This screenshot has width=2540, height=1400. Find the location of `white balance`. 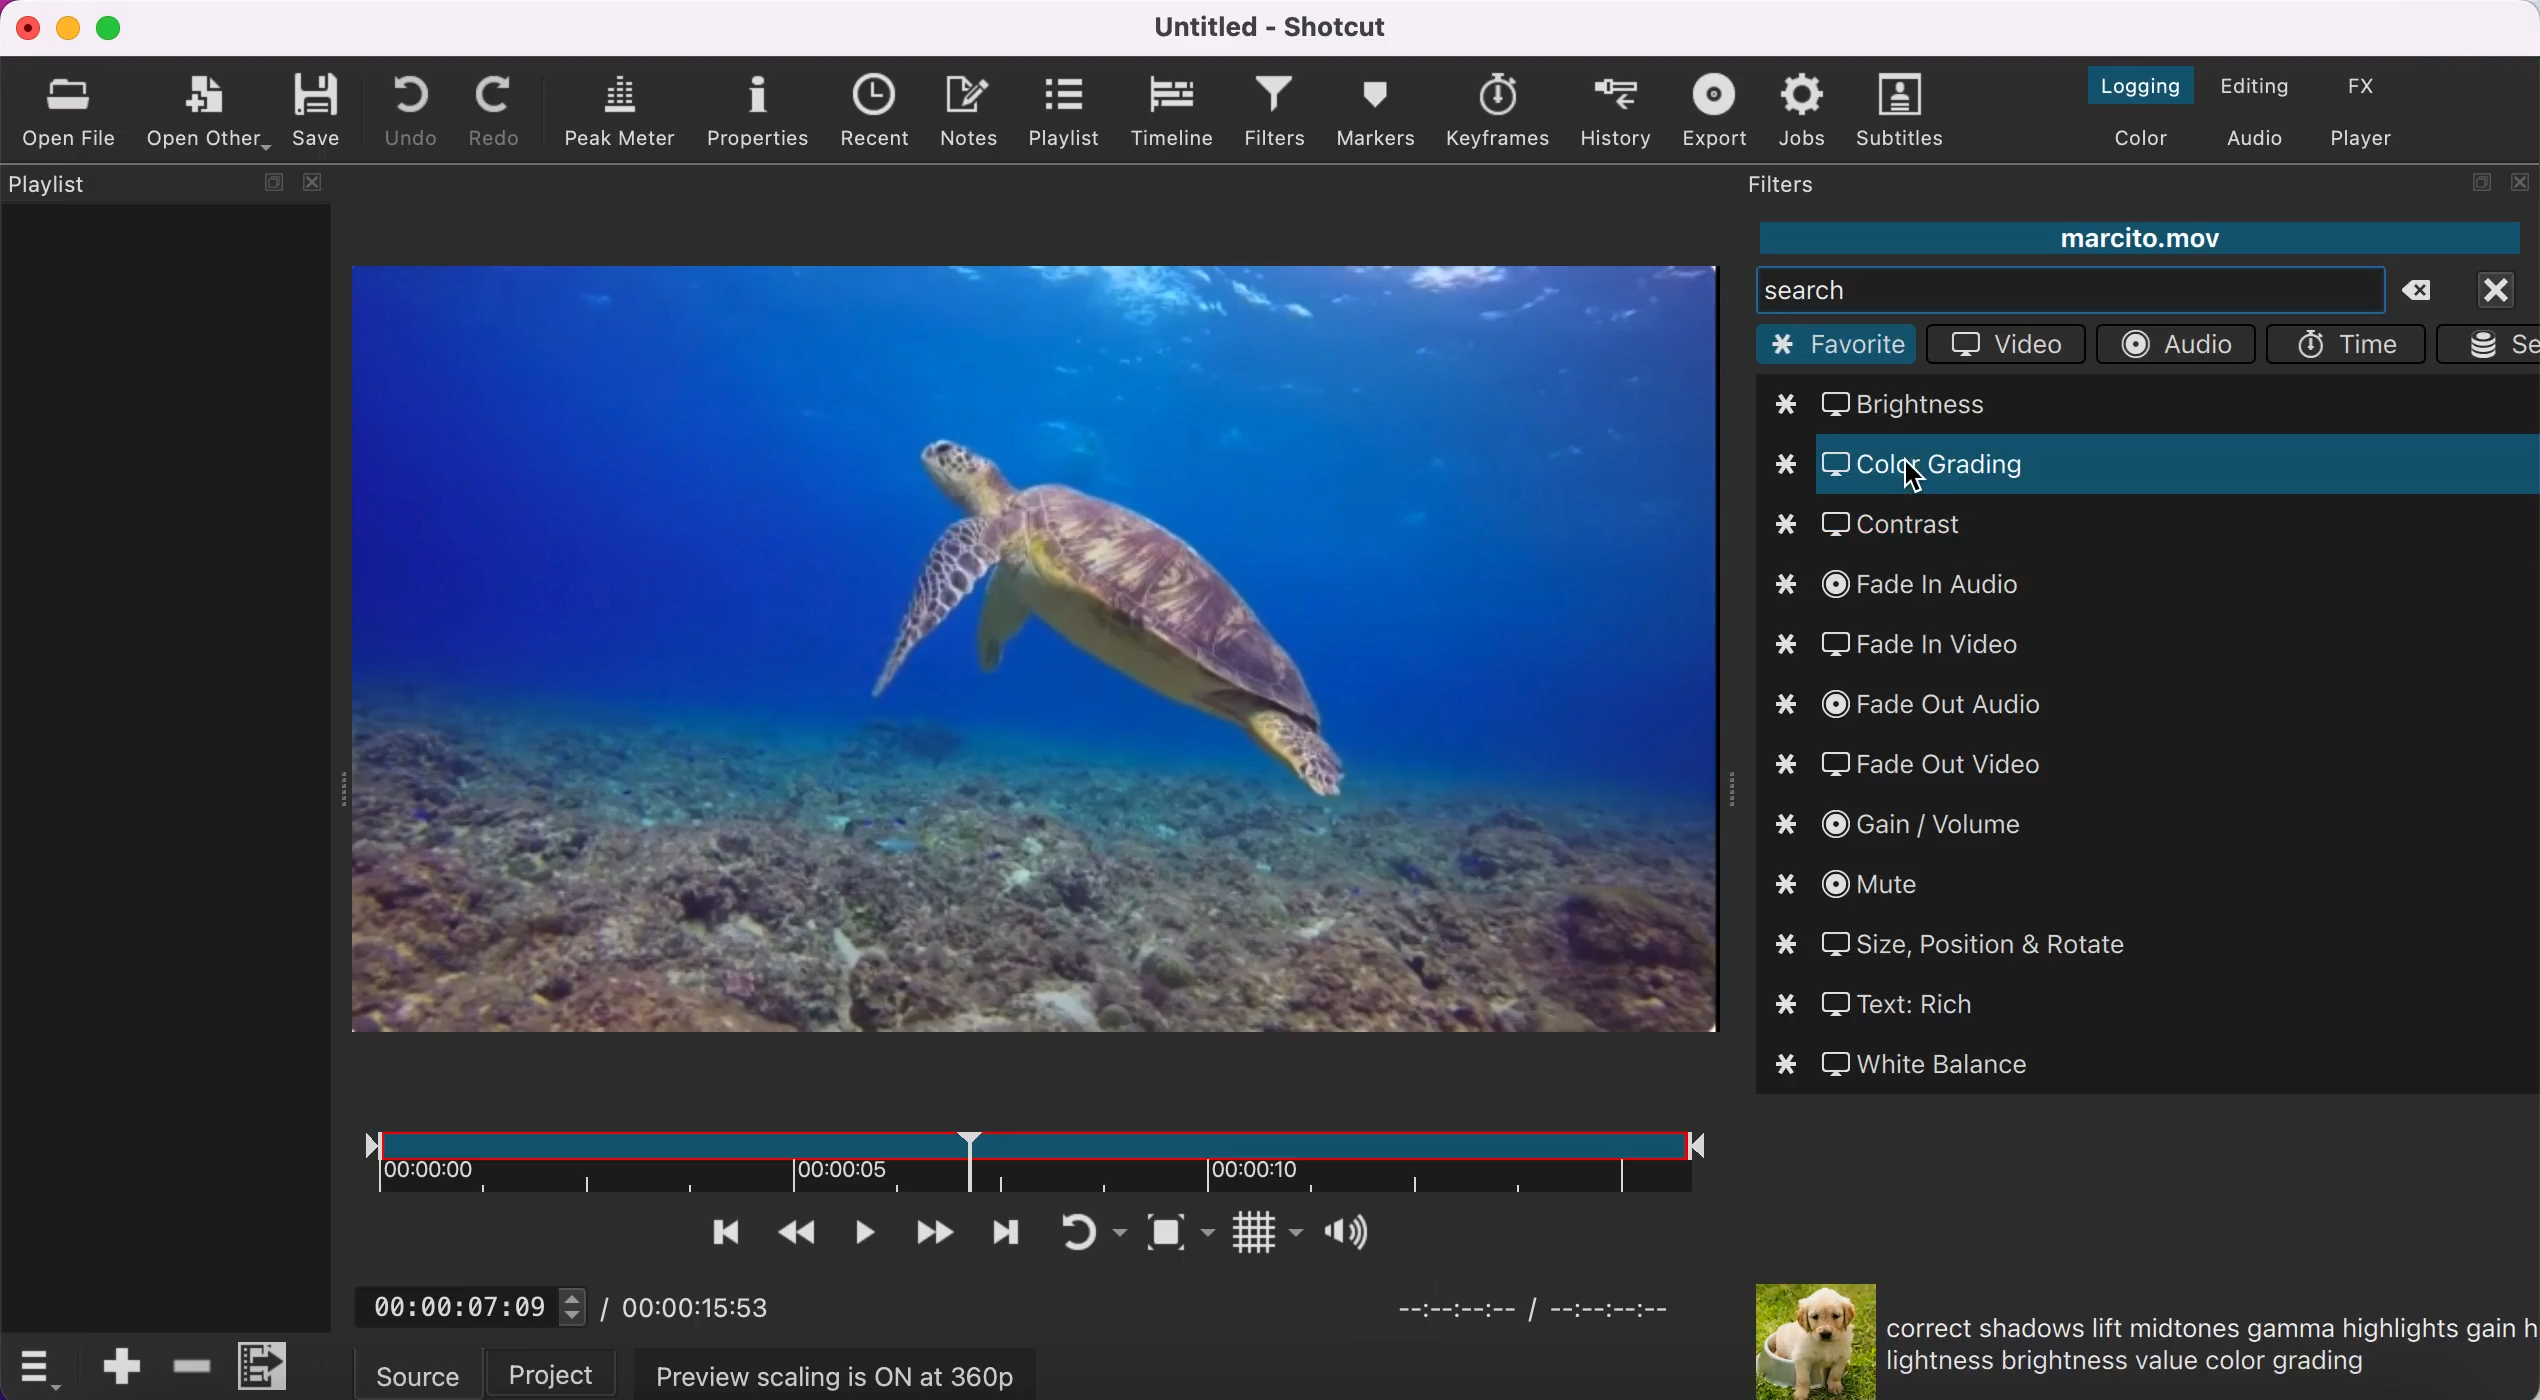

white balance is located at coordinates (1913, 1063).